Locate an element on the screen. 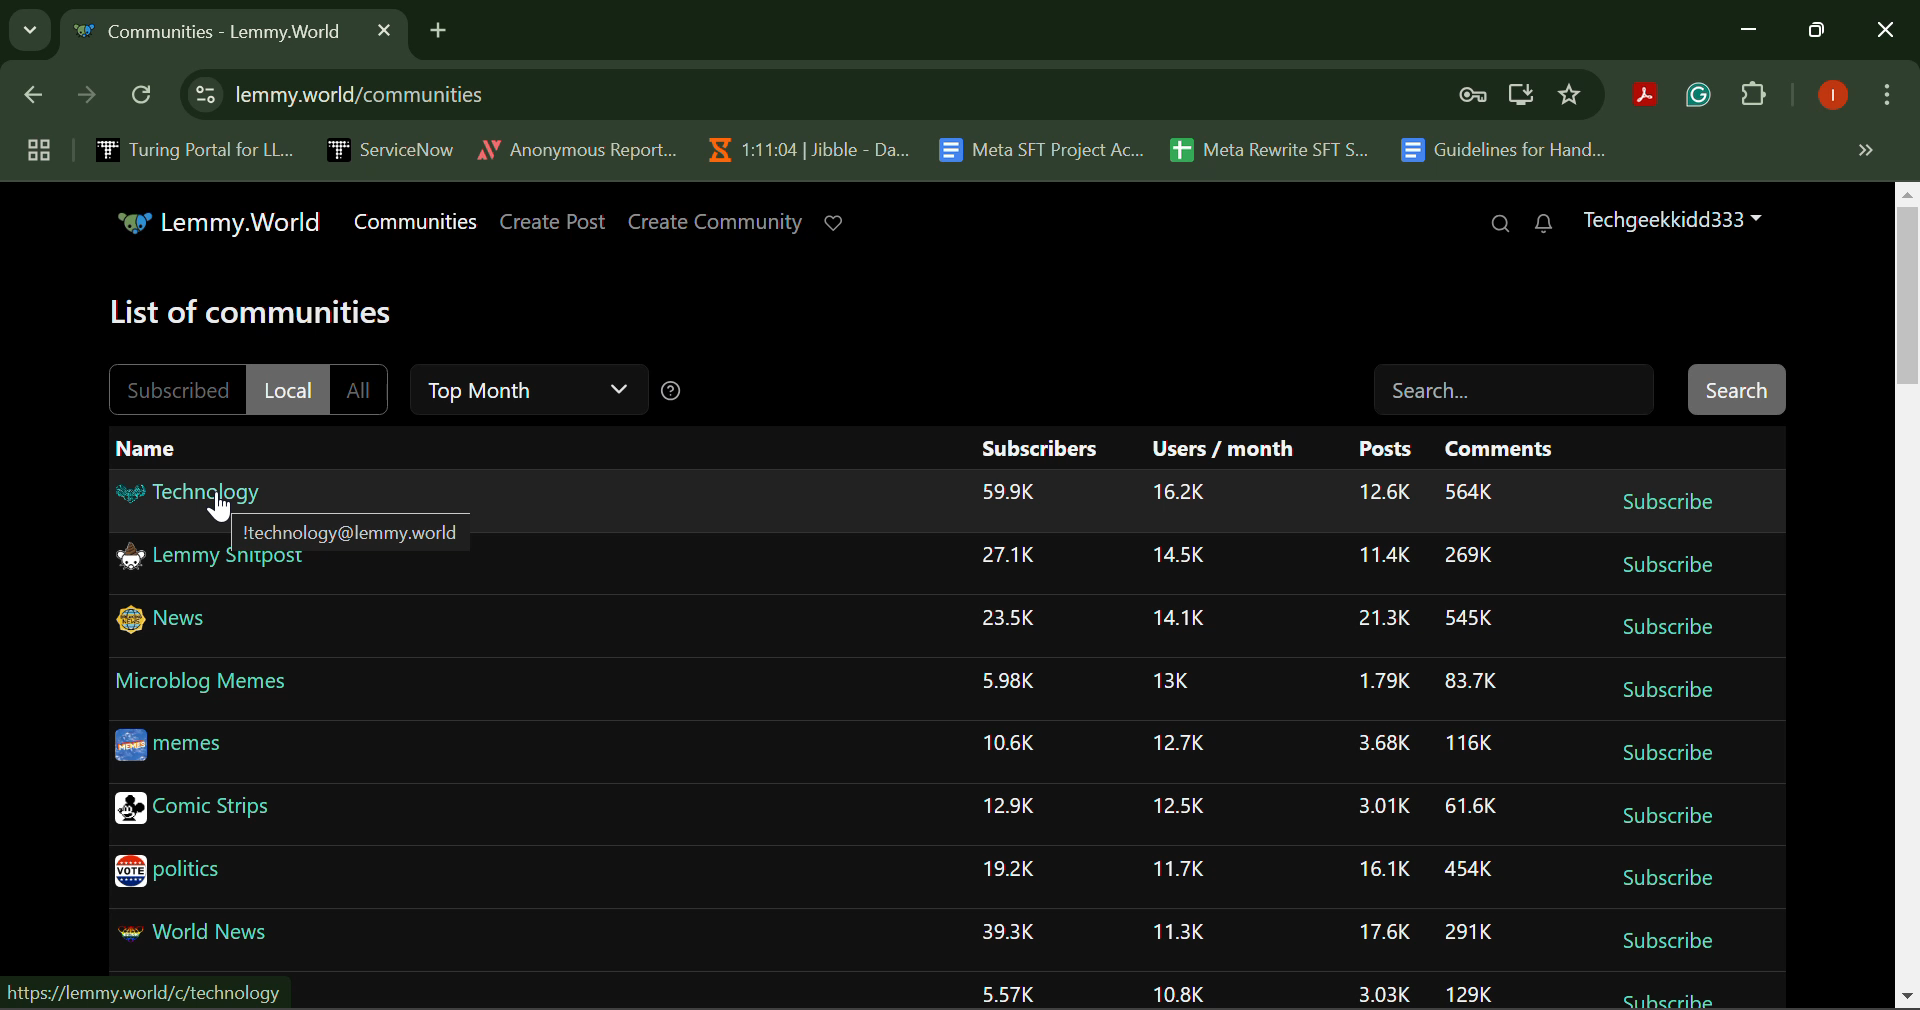 The height and width of the screenshot is (1010, 1920). Hidden Bookmarks is located at coordinates (1864, 149).